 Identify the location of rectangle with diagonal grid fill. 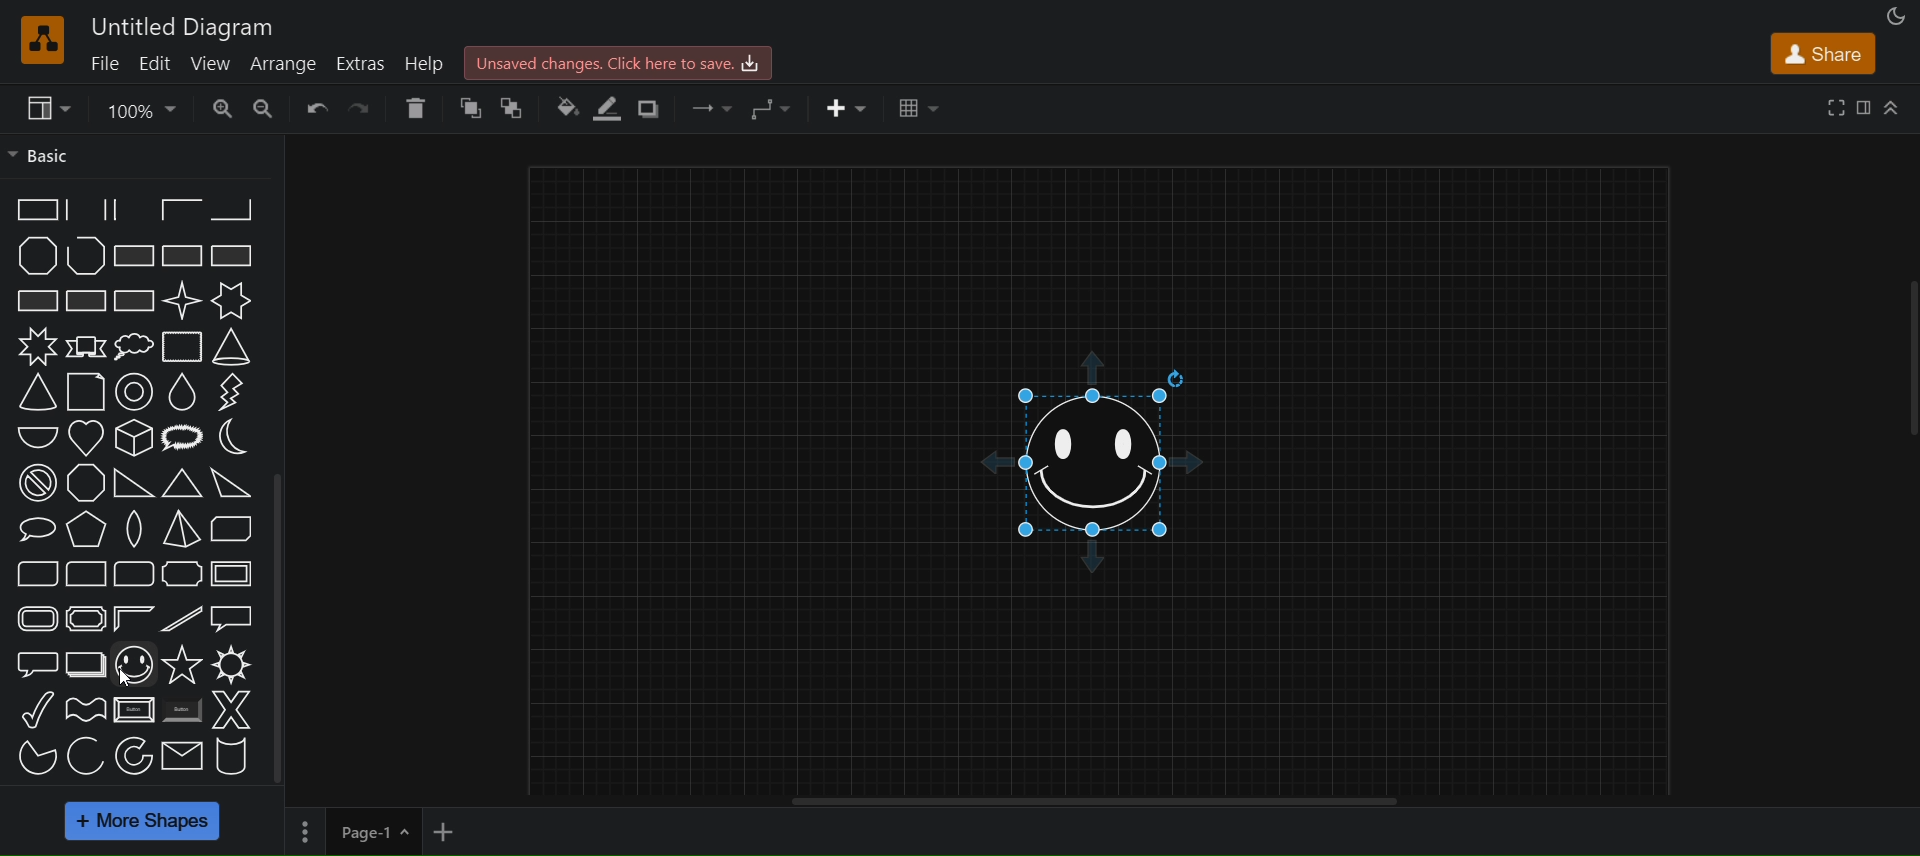
(134, 301).